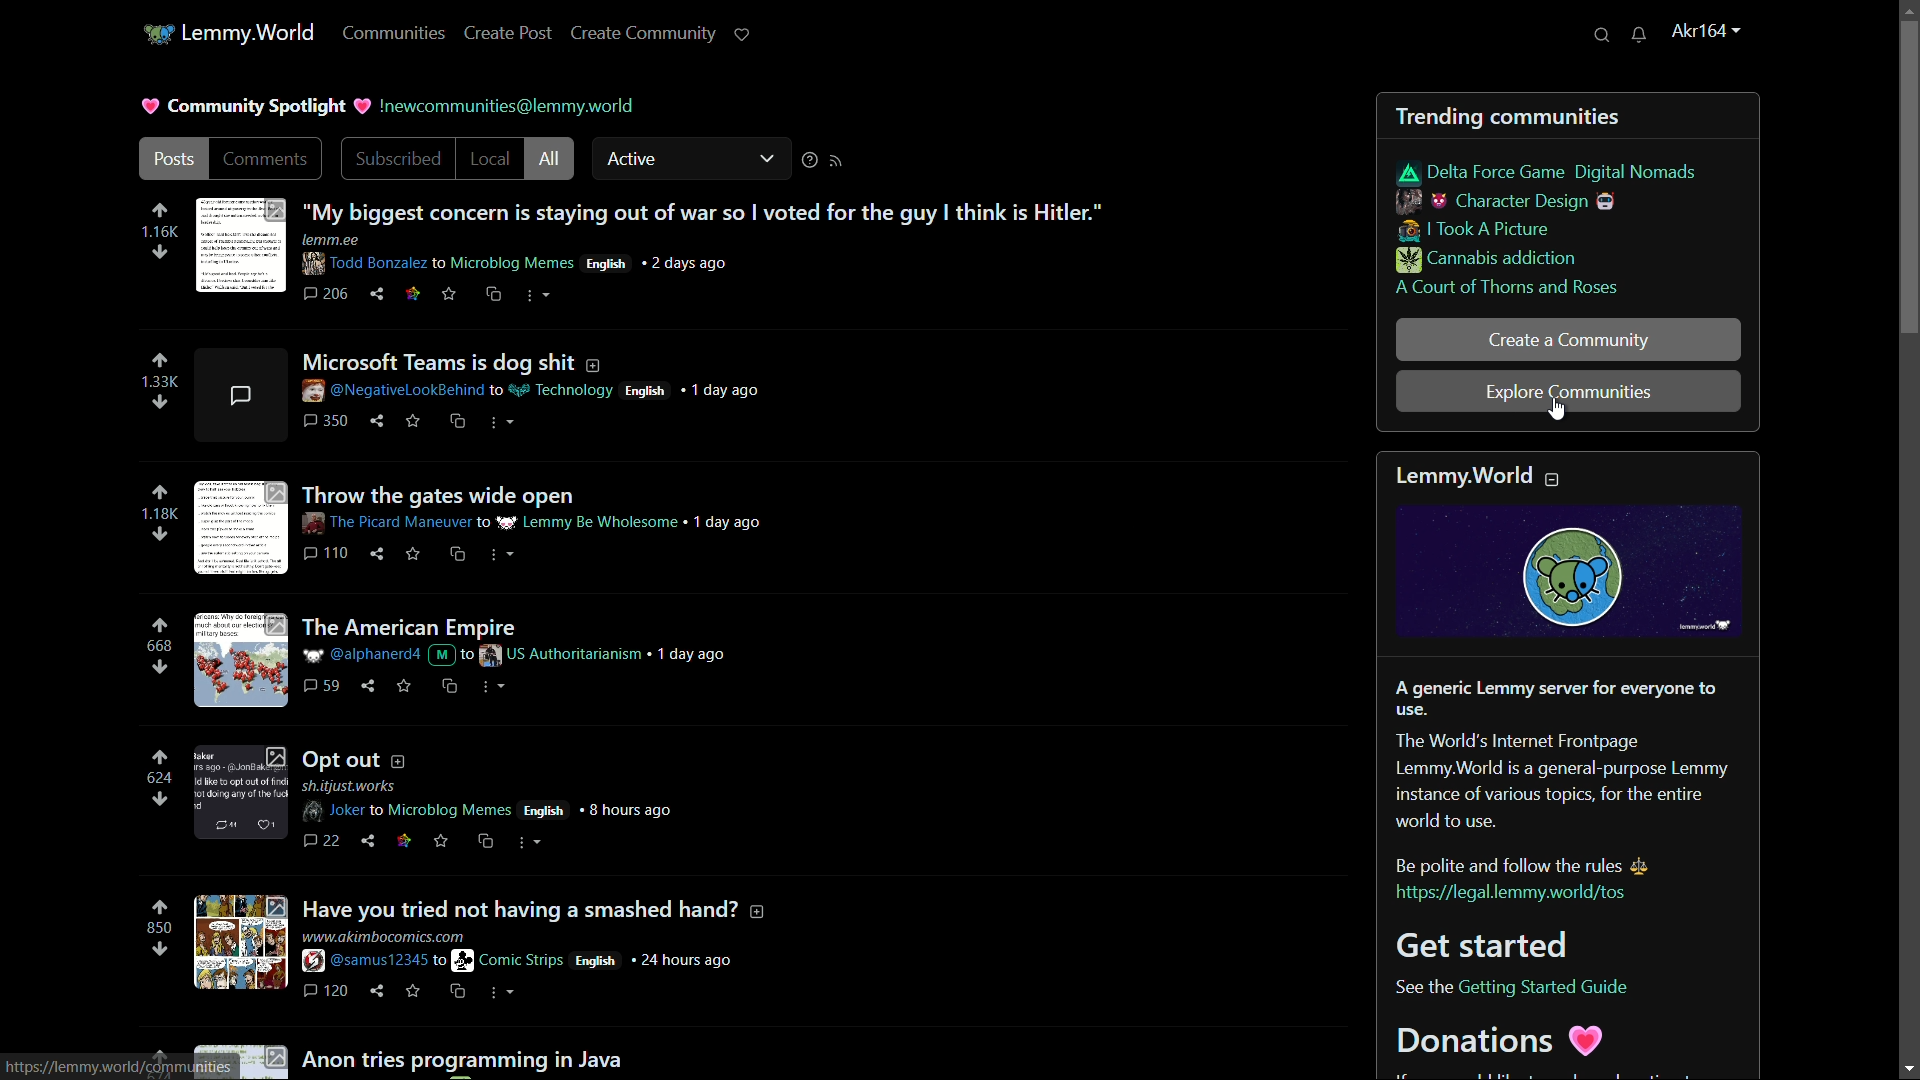 This screenshot has height=1080, width=1920. I want to click on image, so click(242, 528).